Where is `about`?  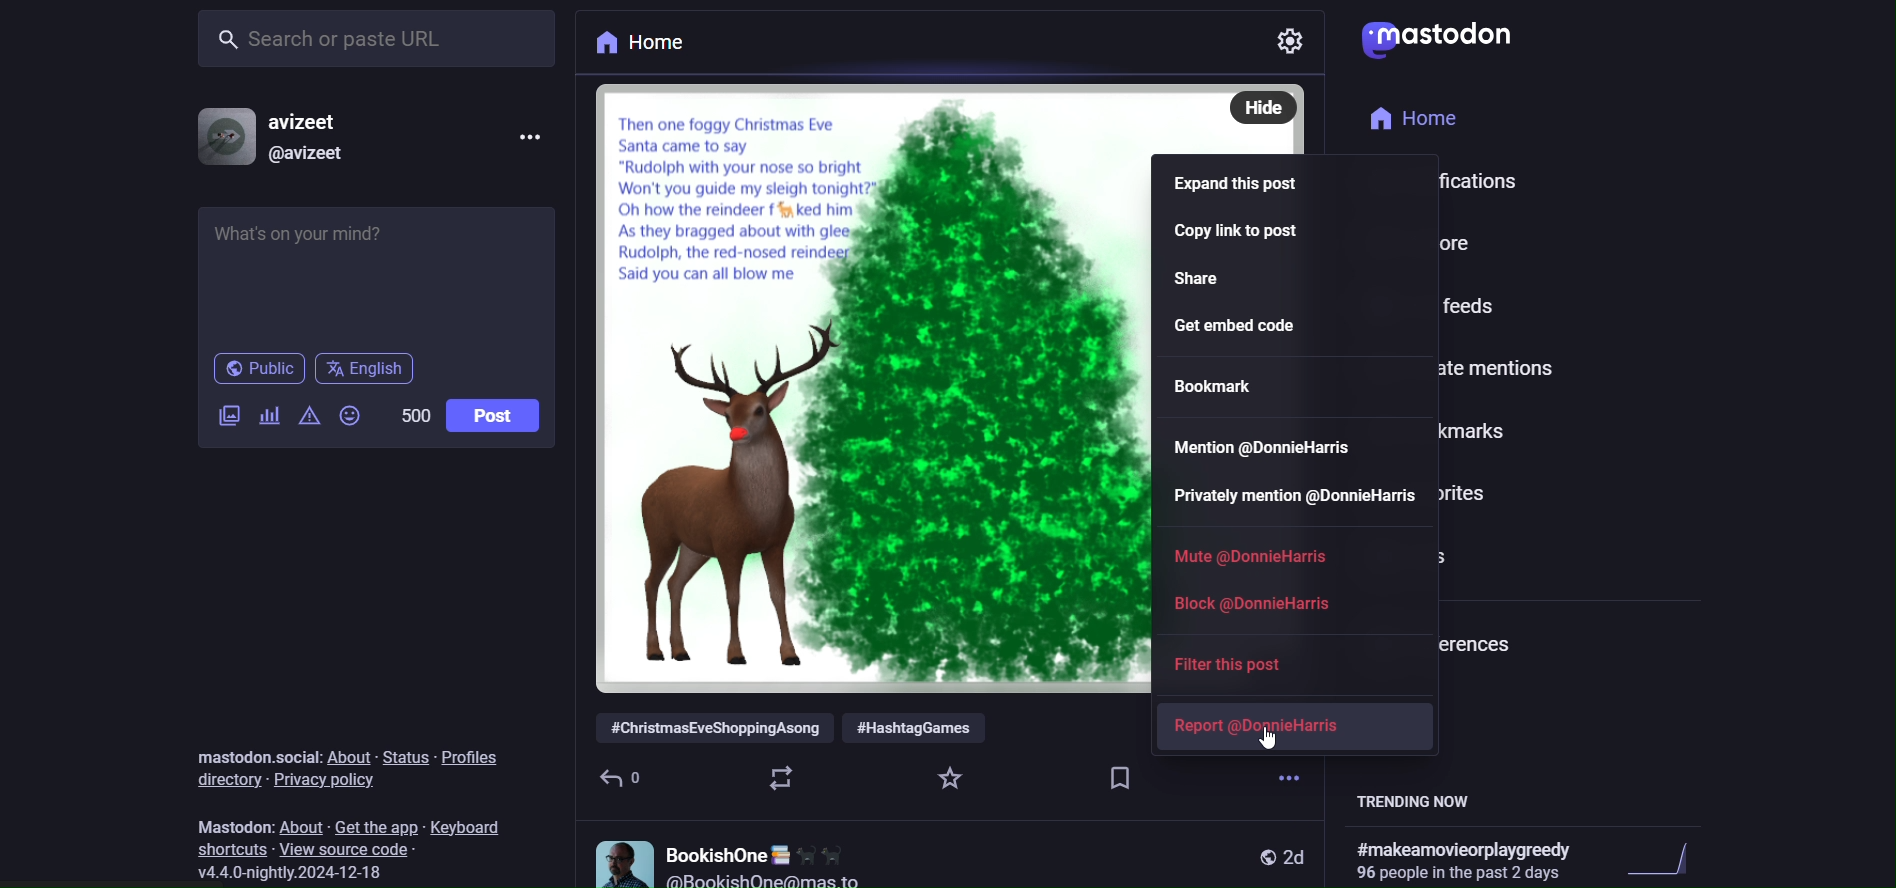 about is located at coordinates (351, 757).